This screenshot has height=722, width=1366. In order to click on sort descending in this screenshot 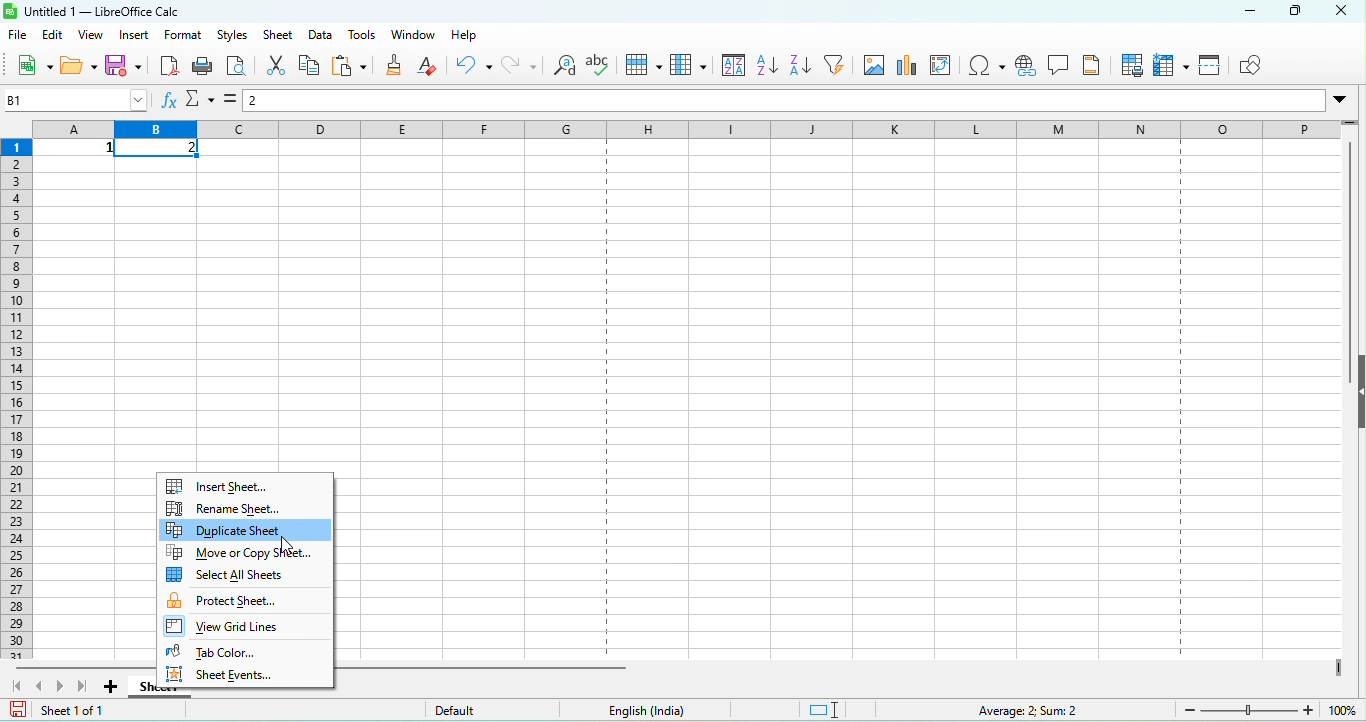, I will do `click(803, 66)`.